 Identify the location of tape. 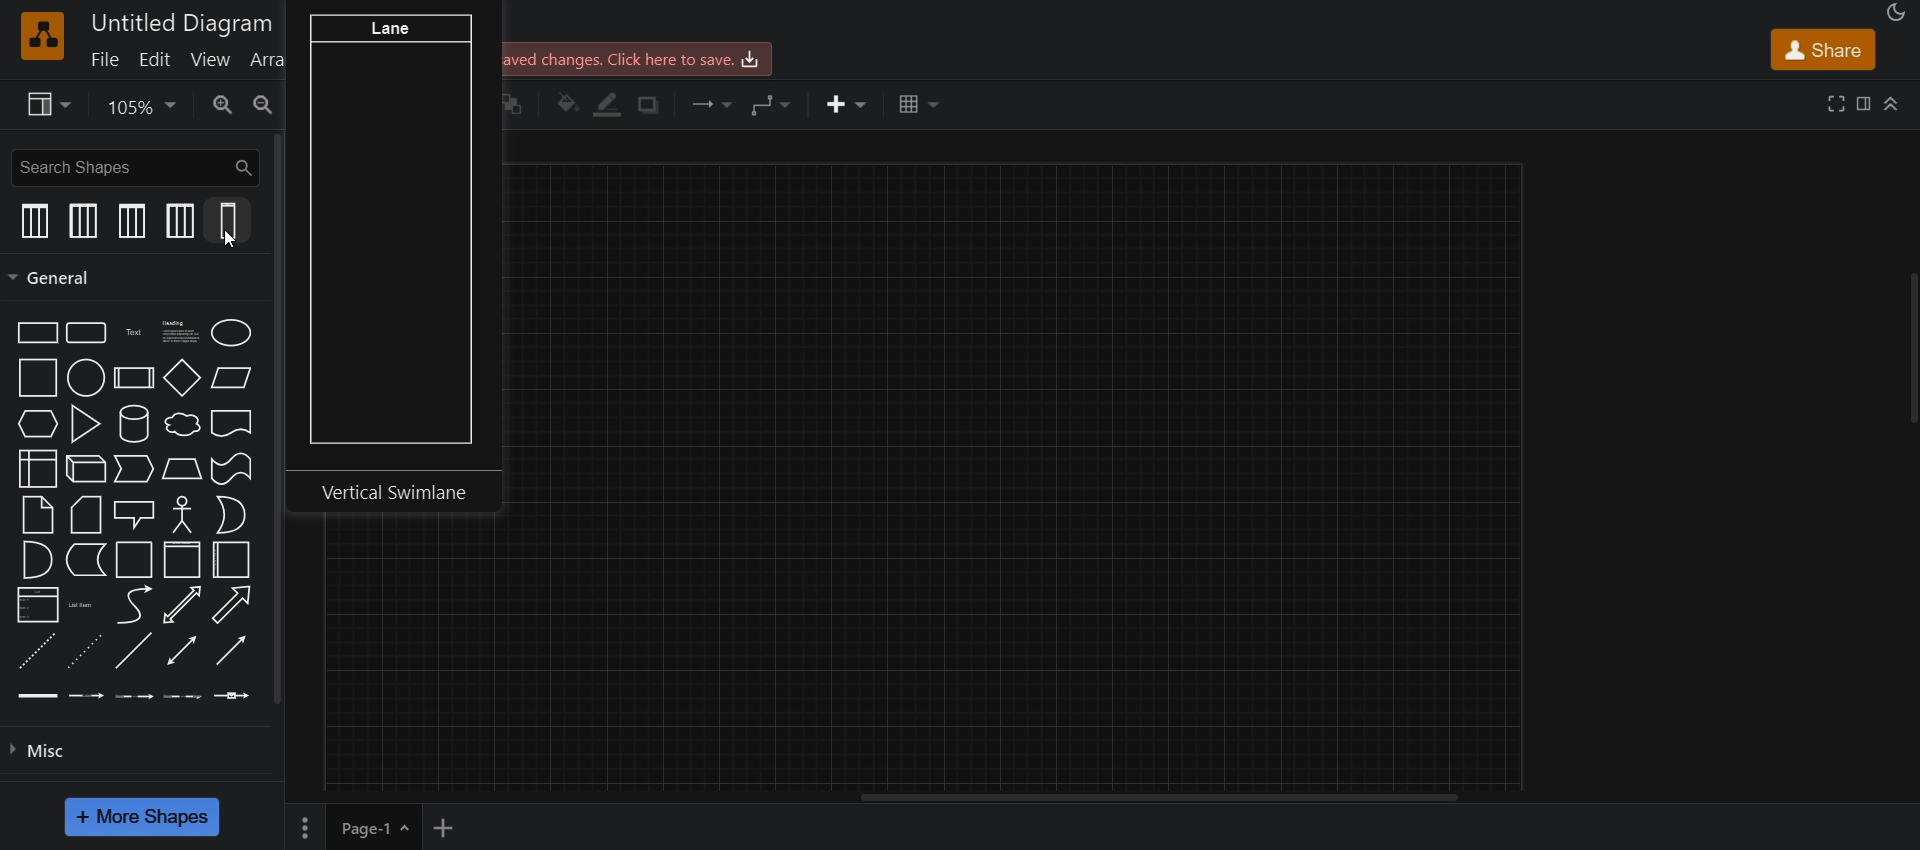
(232, 471).